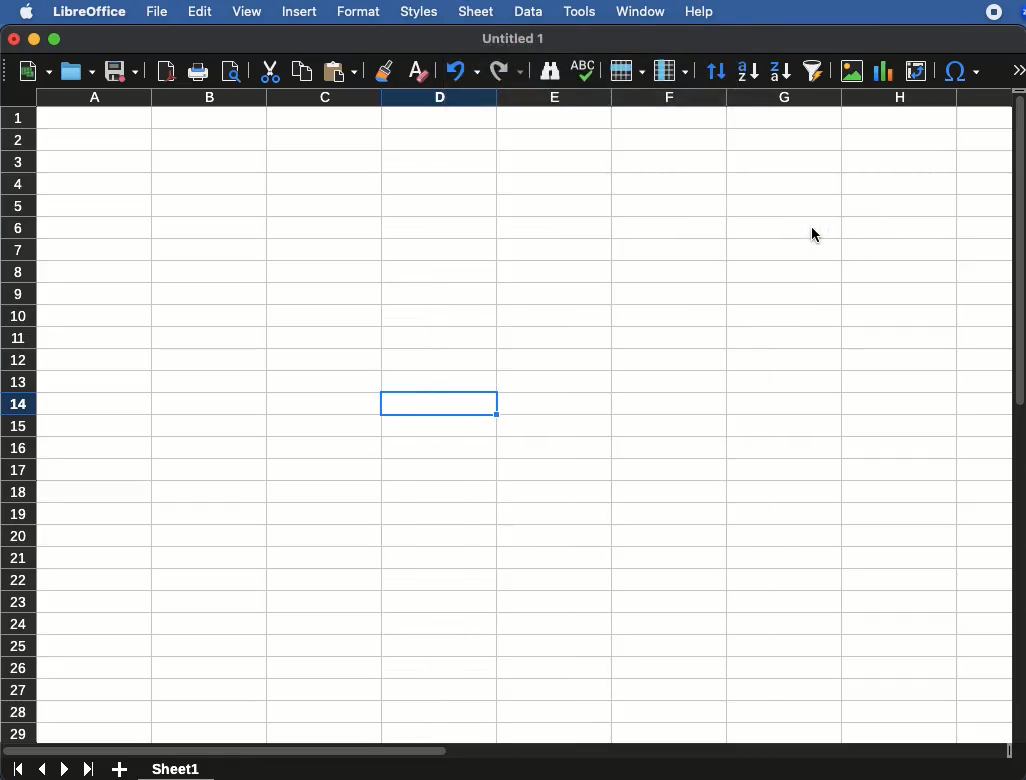  I want to click on pdf, so click(166, 71).